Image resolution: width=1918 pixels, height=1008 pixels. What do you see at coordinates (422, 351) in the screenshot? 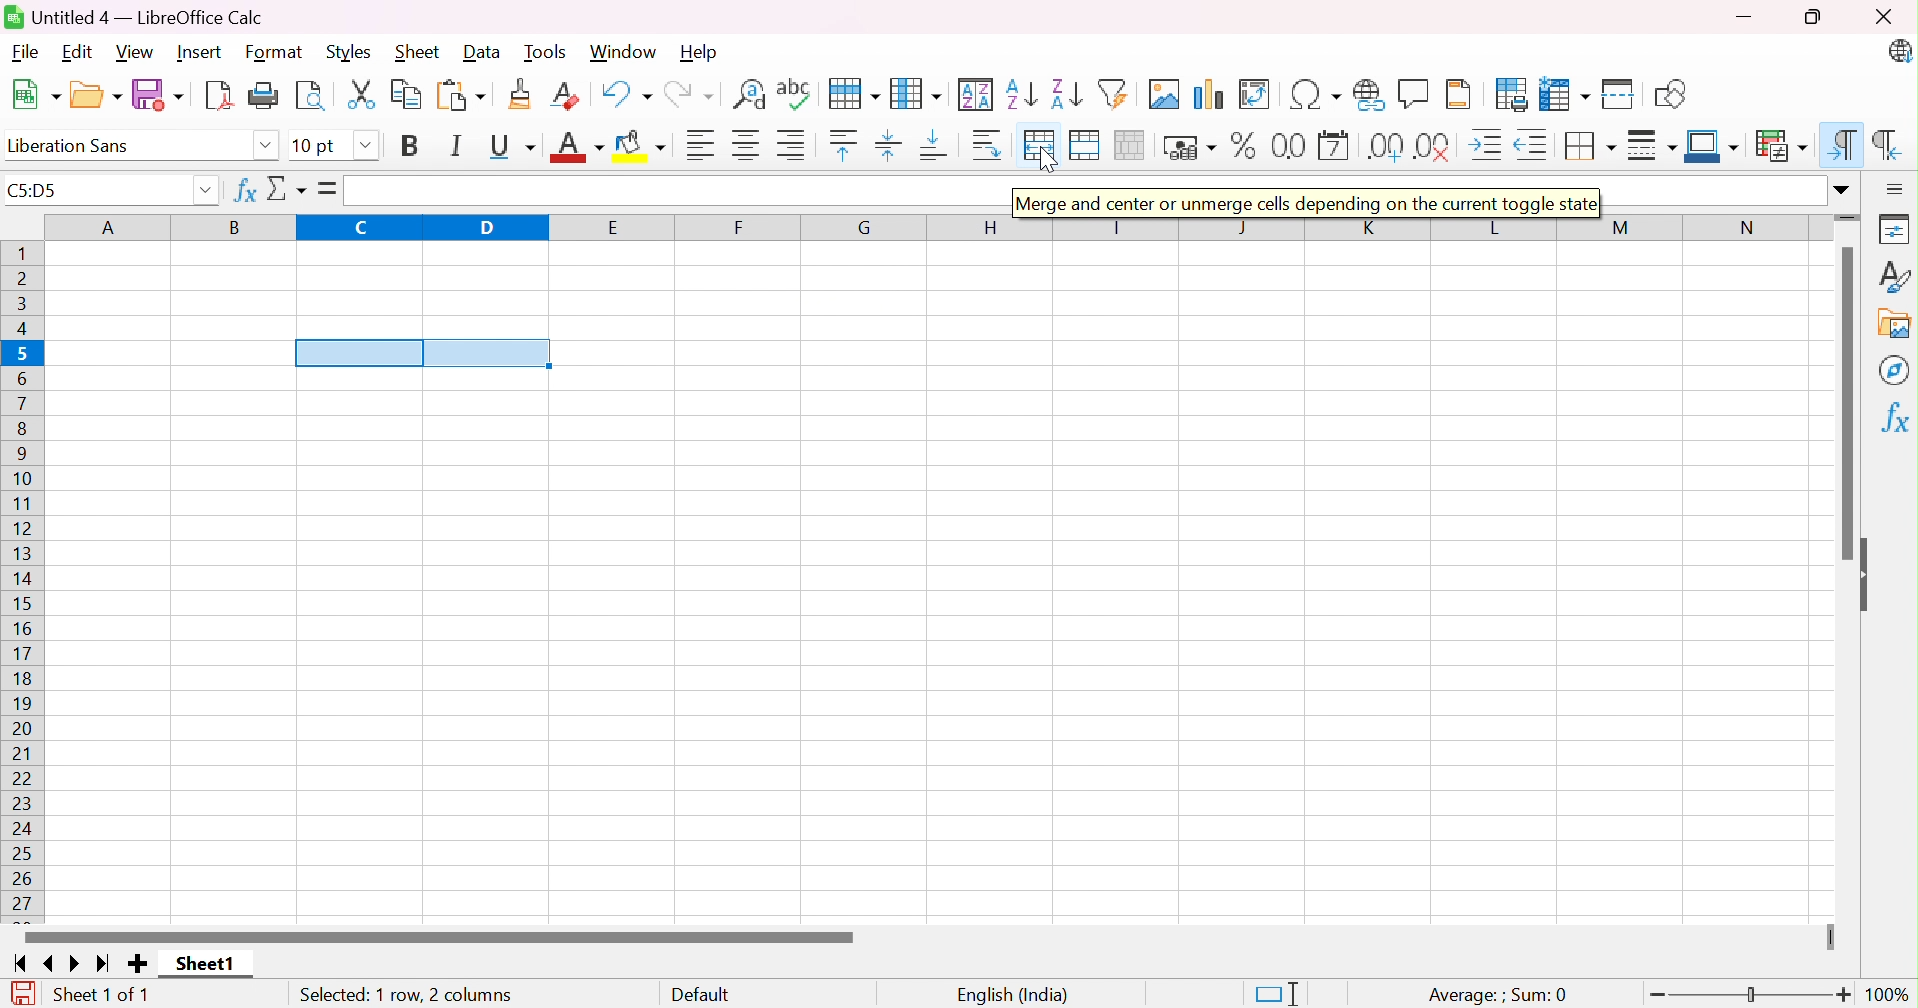
I see `cells selected` at bounding box center [422, 351].